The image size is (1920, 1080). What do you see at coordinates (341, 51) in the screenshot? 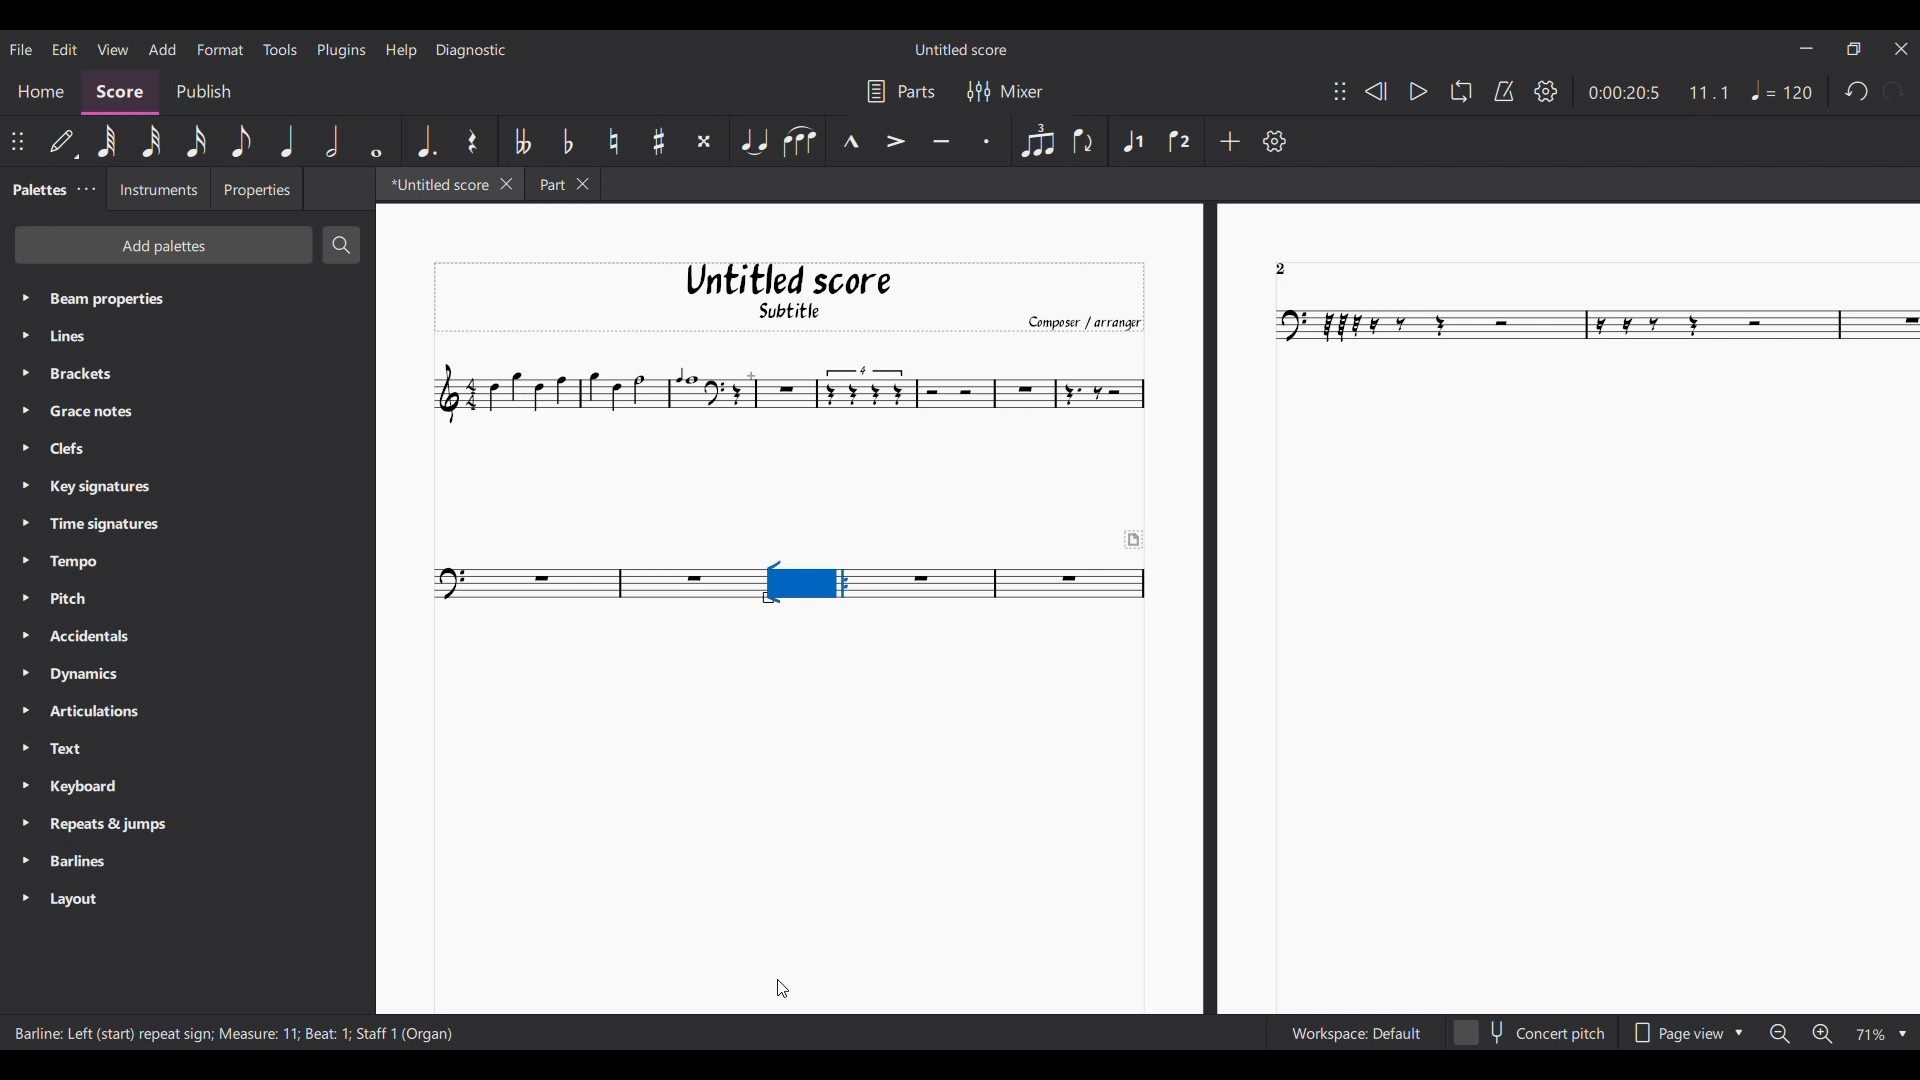
I see `Plugins menu` at bounding box center [341, 51].